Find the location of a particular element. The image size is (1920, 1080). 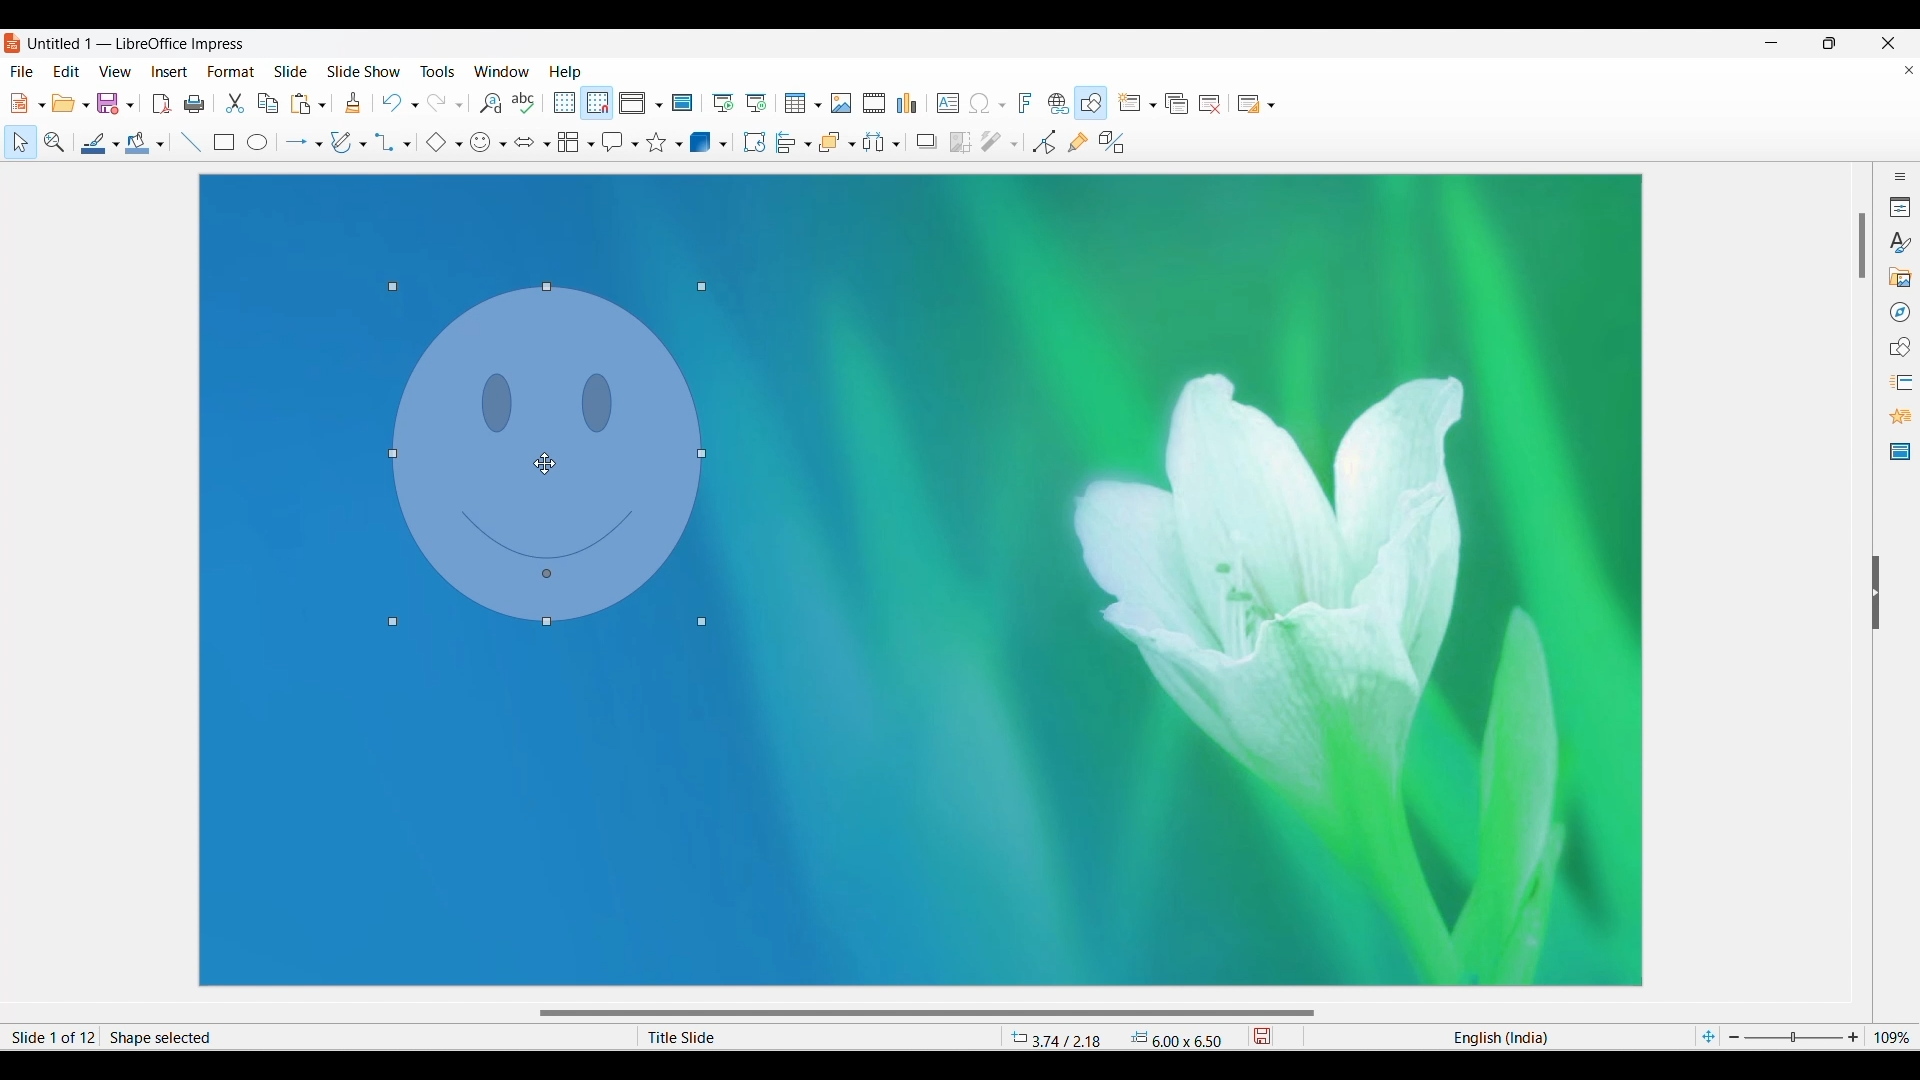

Animation is located at coordinates (1901, 416).